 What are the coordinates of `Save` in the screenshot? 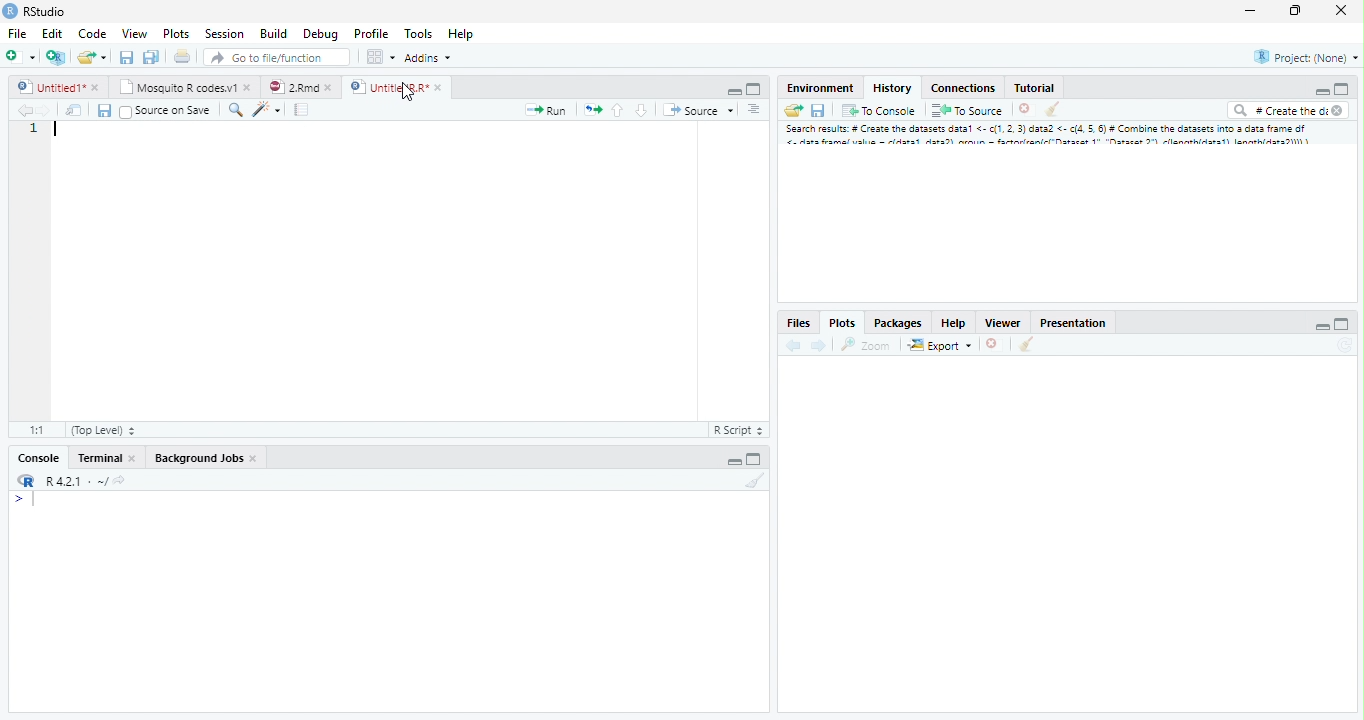 It's located at (126, 57).